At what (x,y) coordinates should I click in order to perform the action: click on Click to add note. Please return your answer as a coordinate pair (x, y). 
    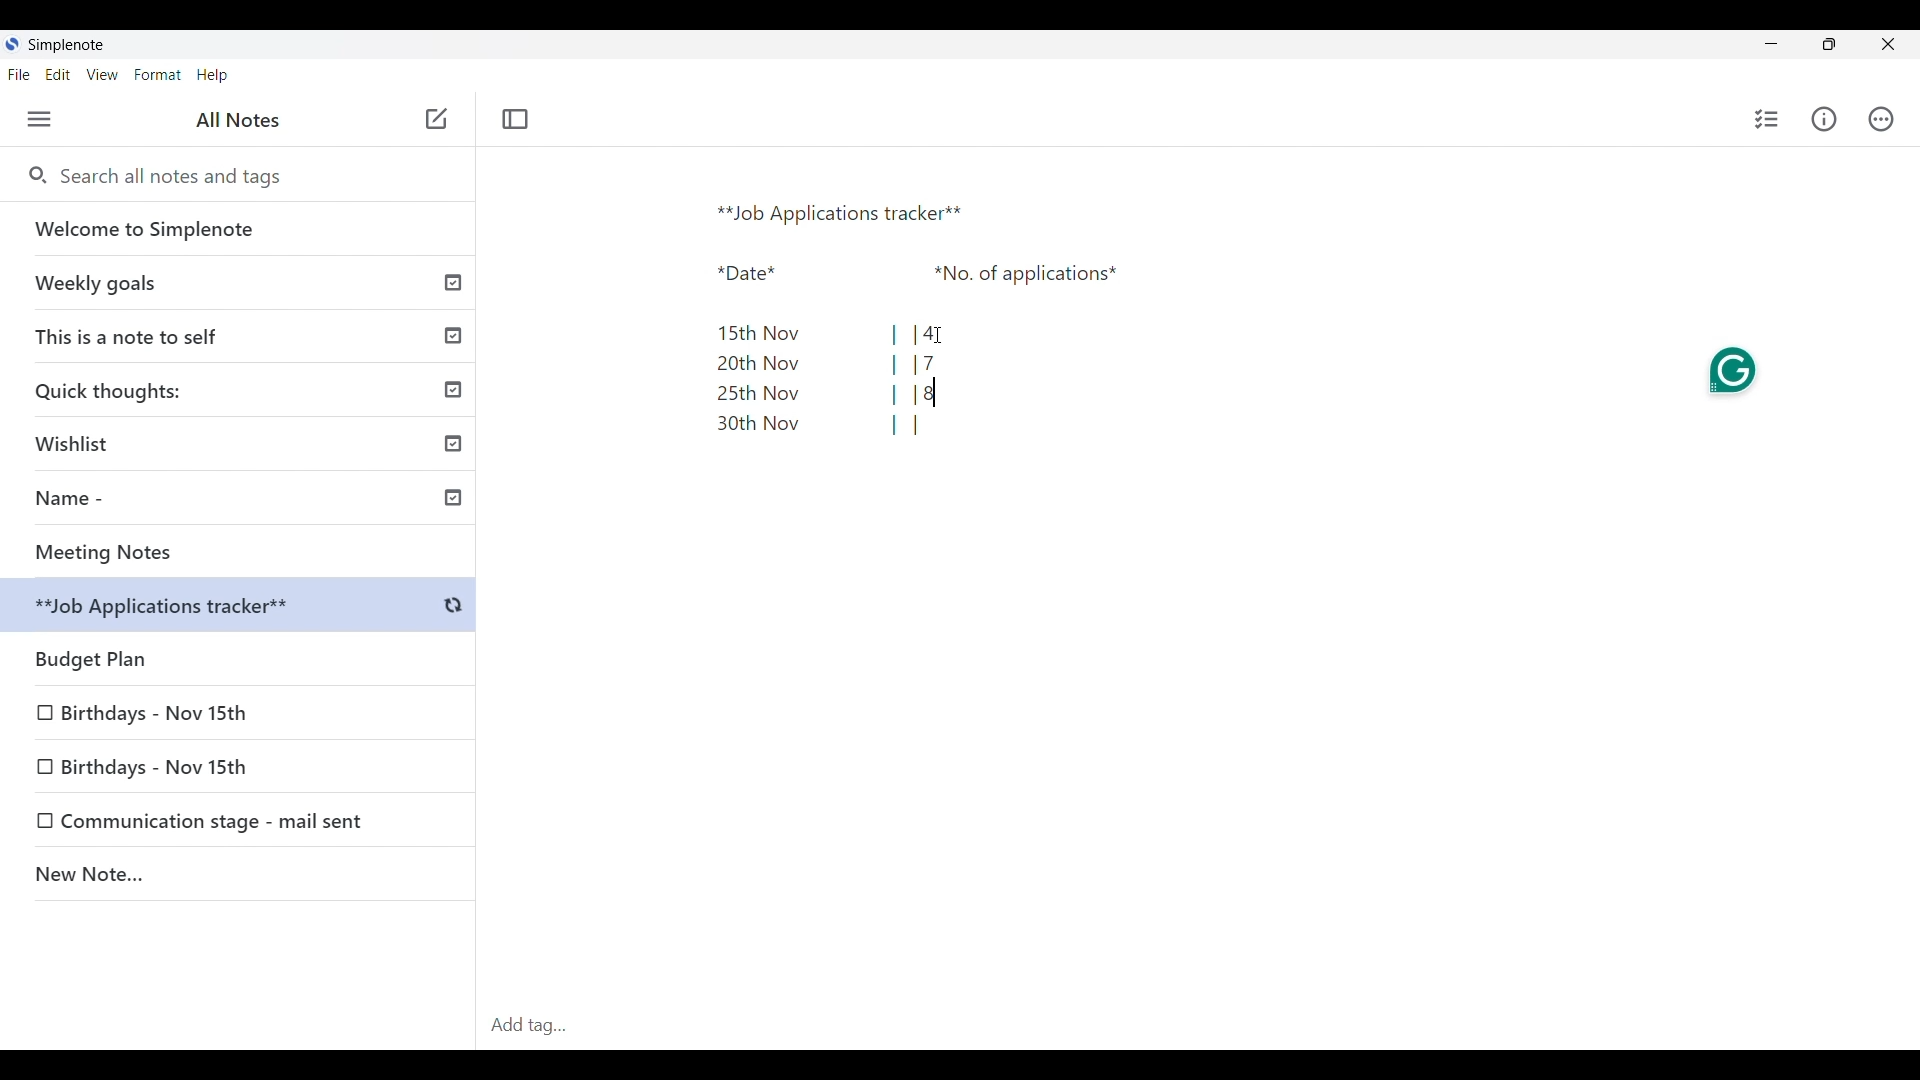
    Looking at the image, I should click on (438, 118).